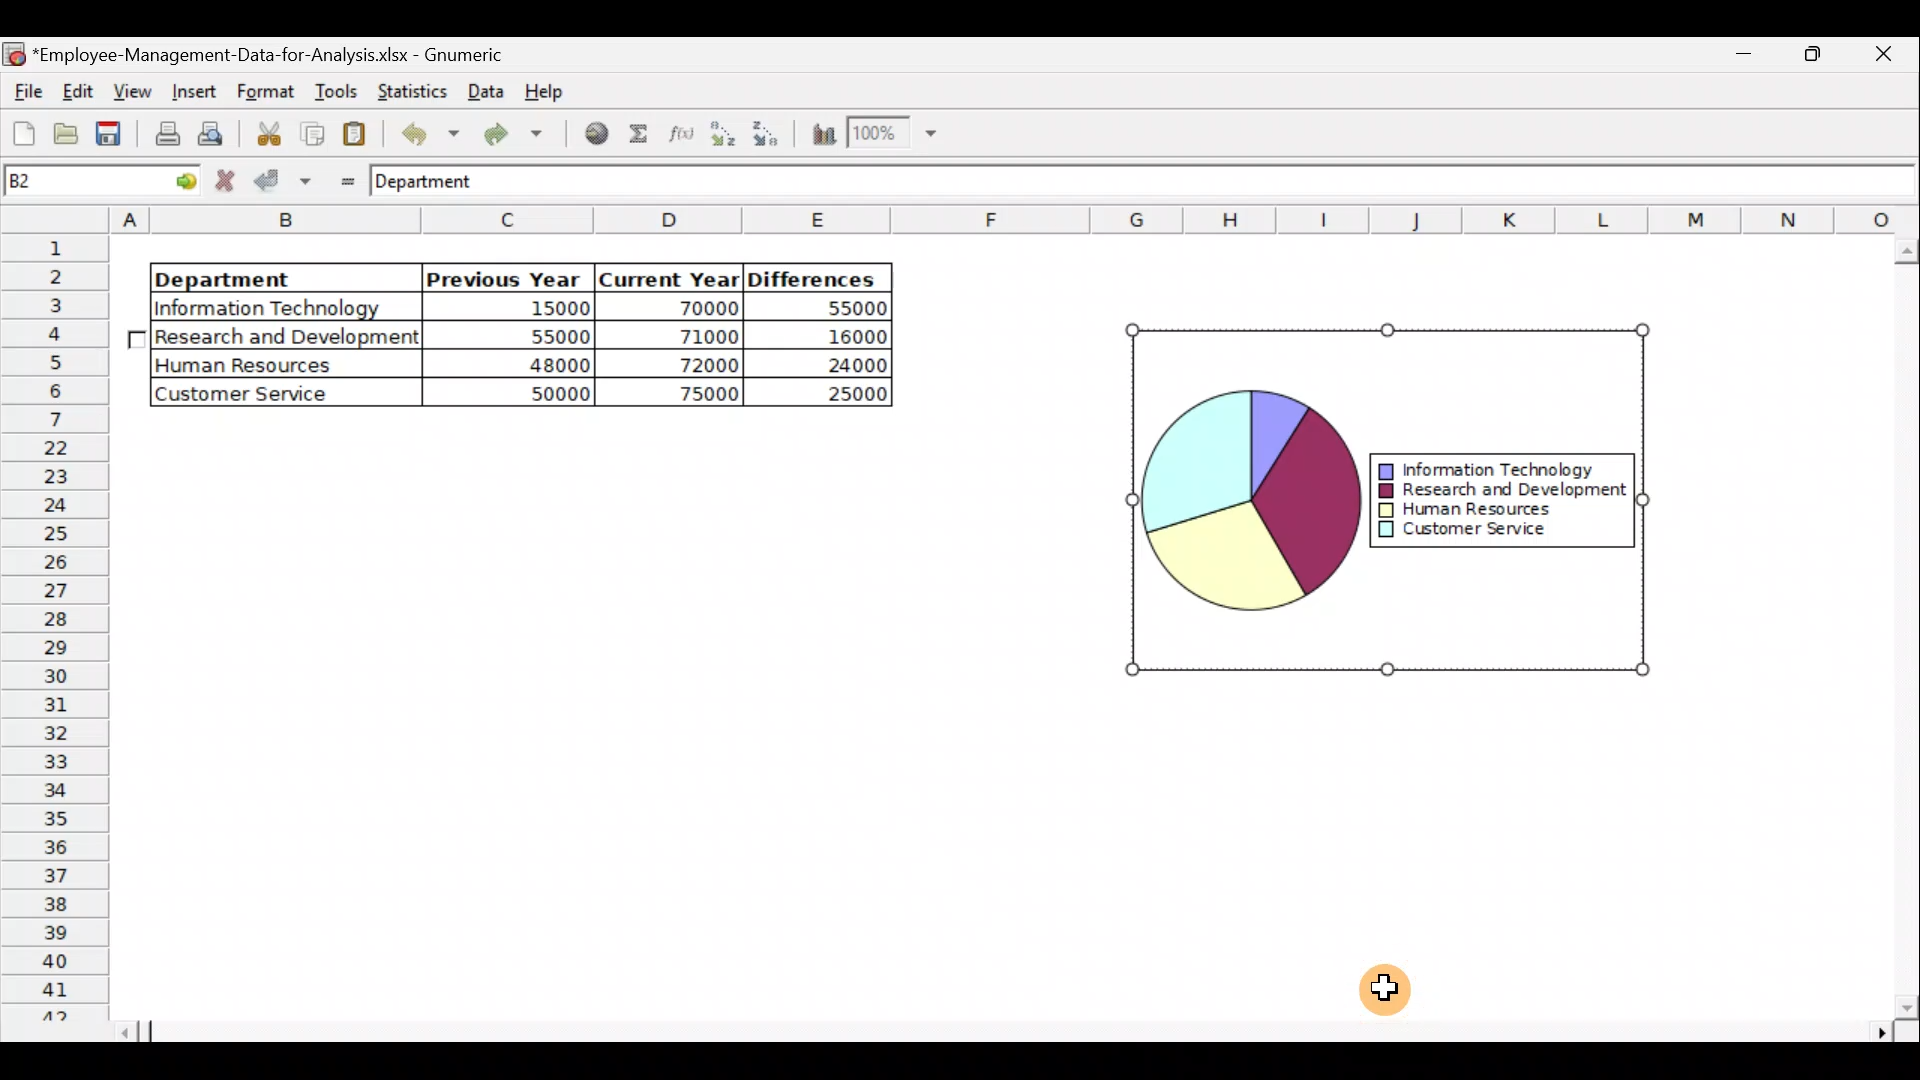  I want to click on Human Resources, so click(1472, 510).